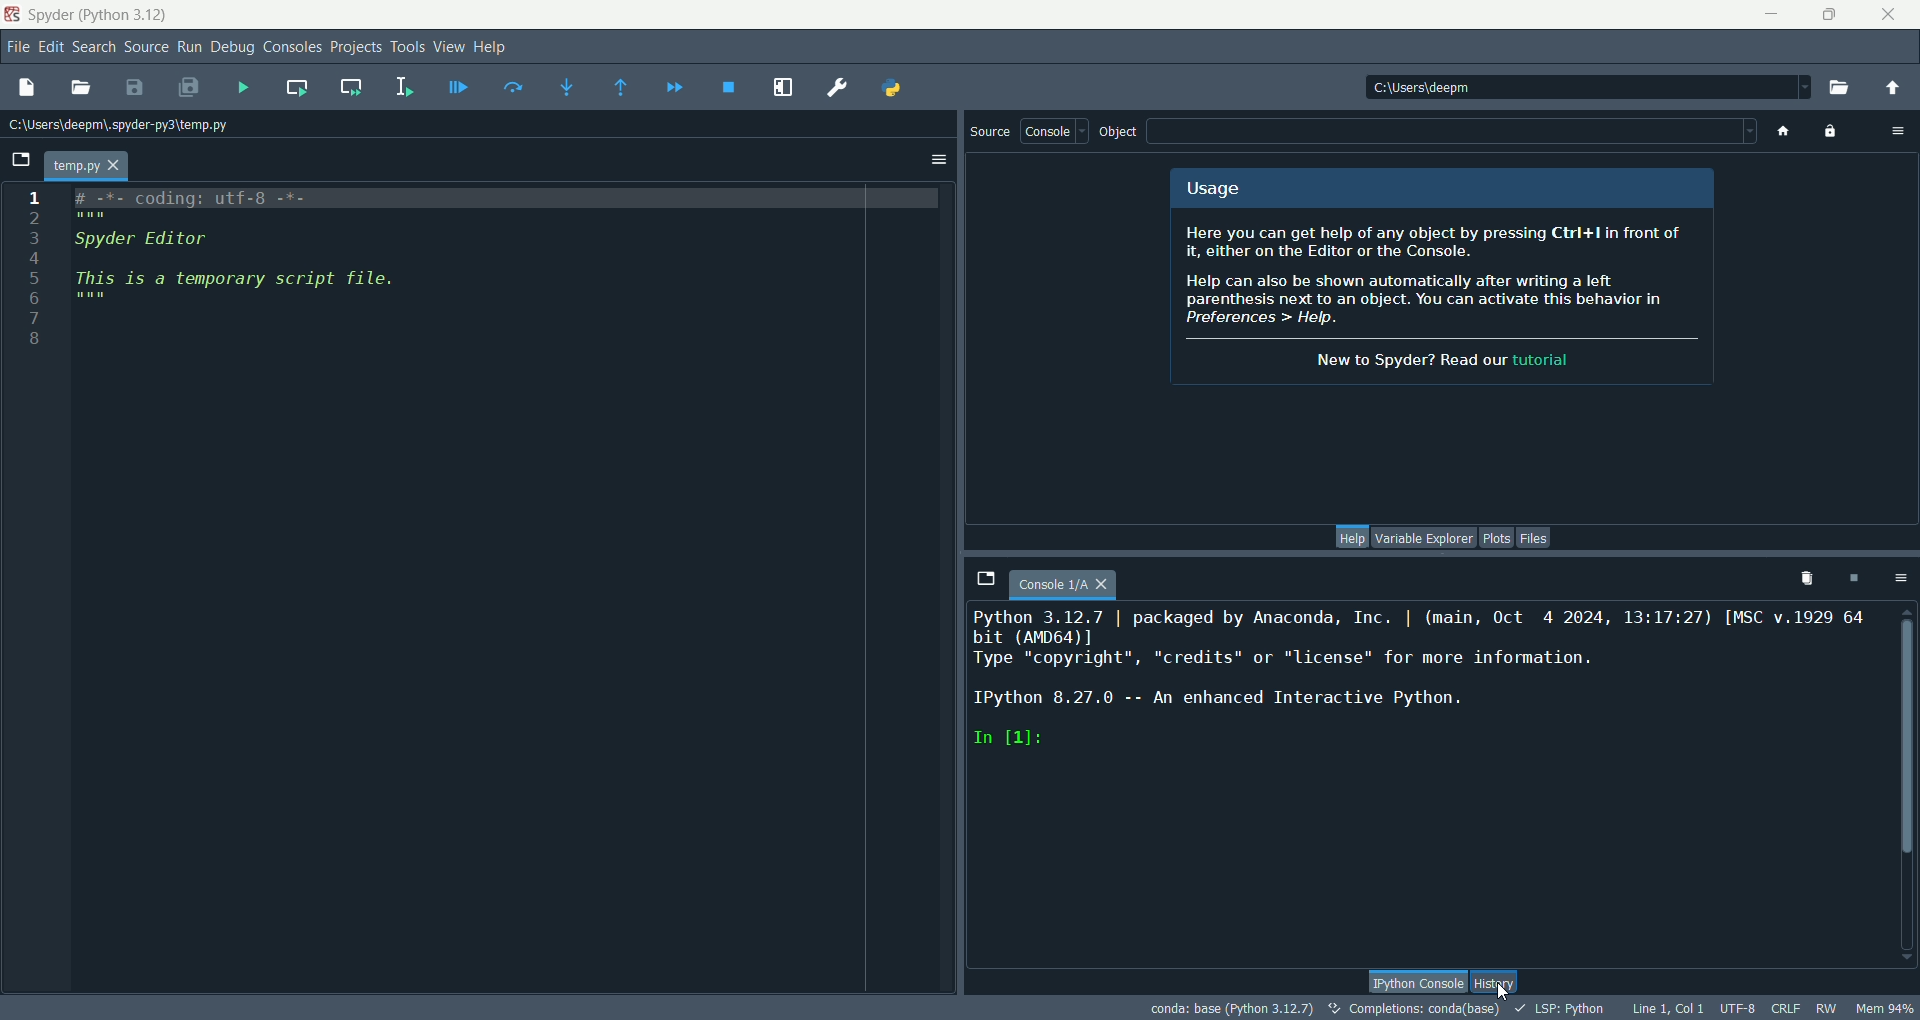 The image size is (1920, 1020). I want to click on CRLF, so click(1786, 1008).